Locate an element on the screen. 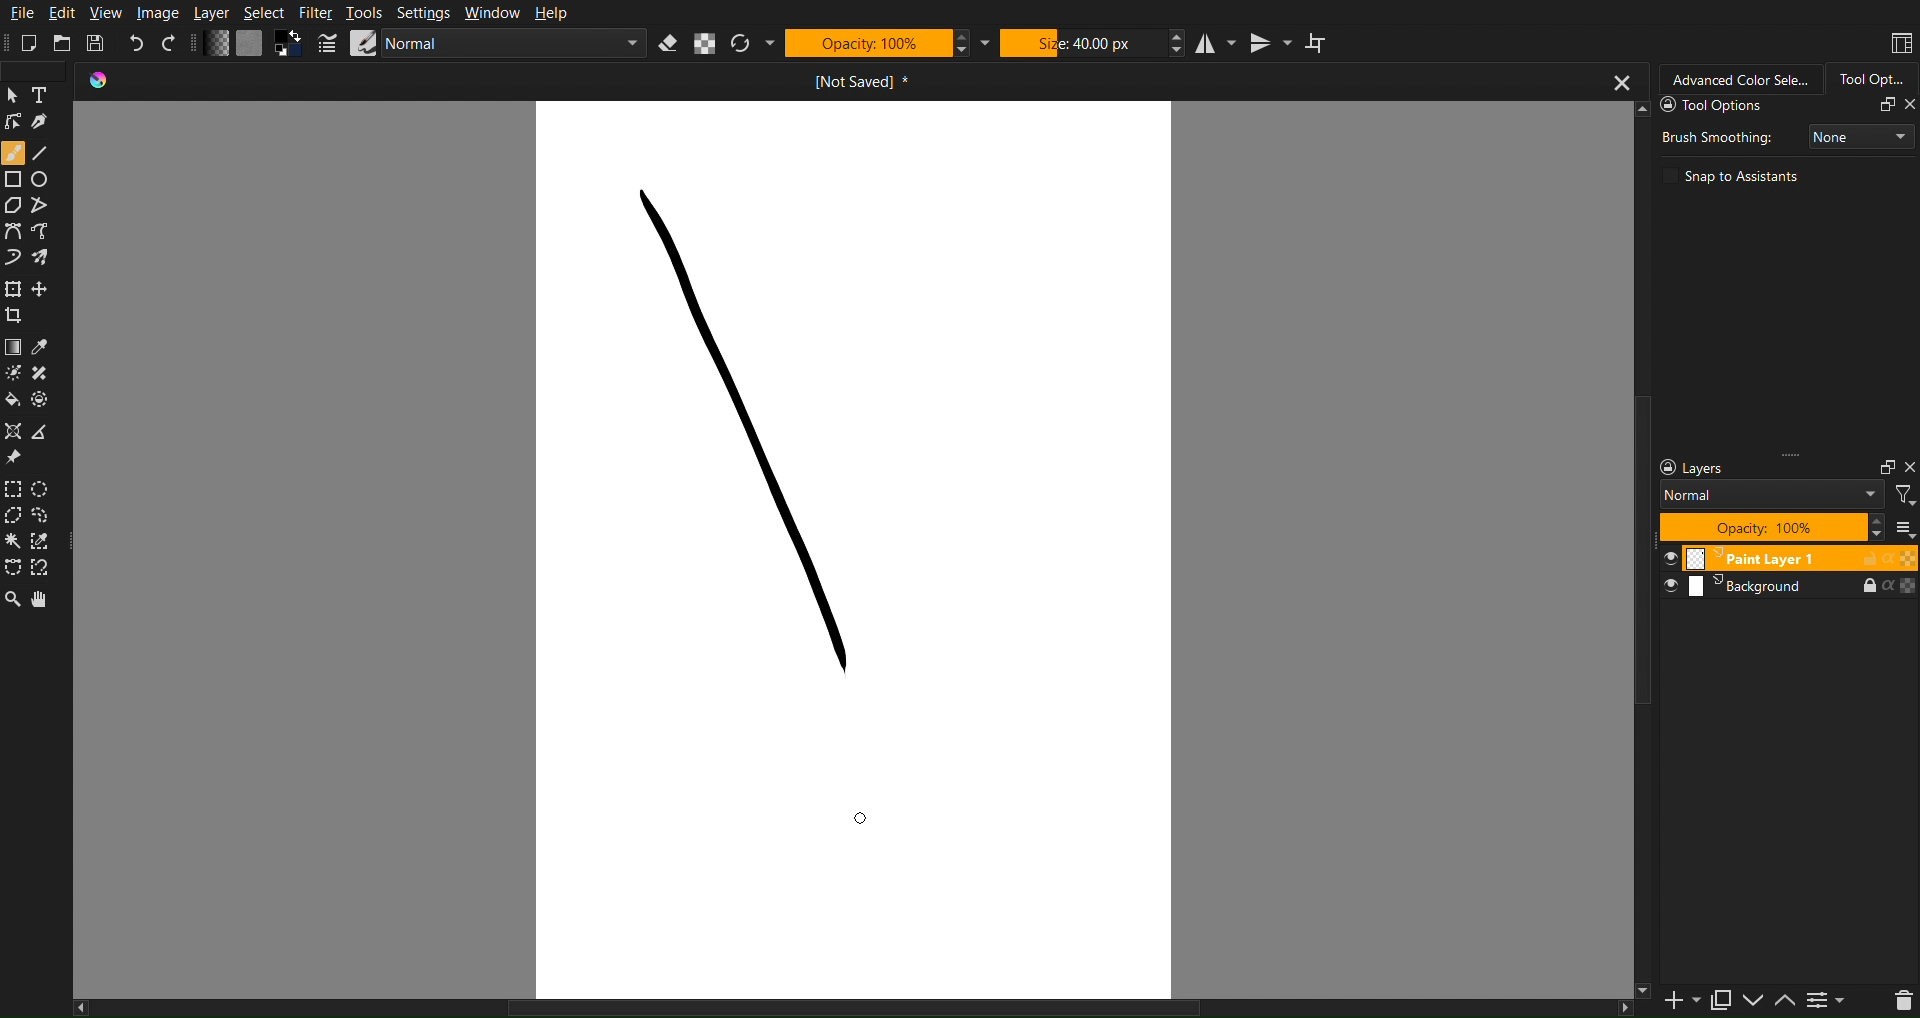  Brush is located at coordinates (12, 370).